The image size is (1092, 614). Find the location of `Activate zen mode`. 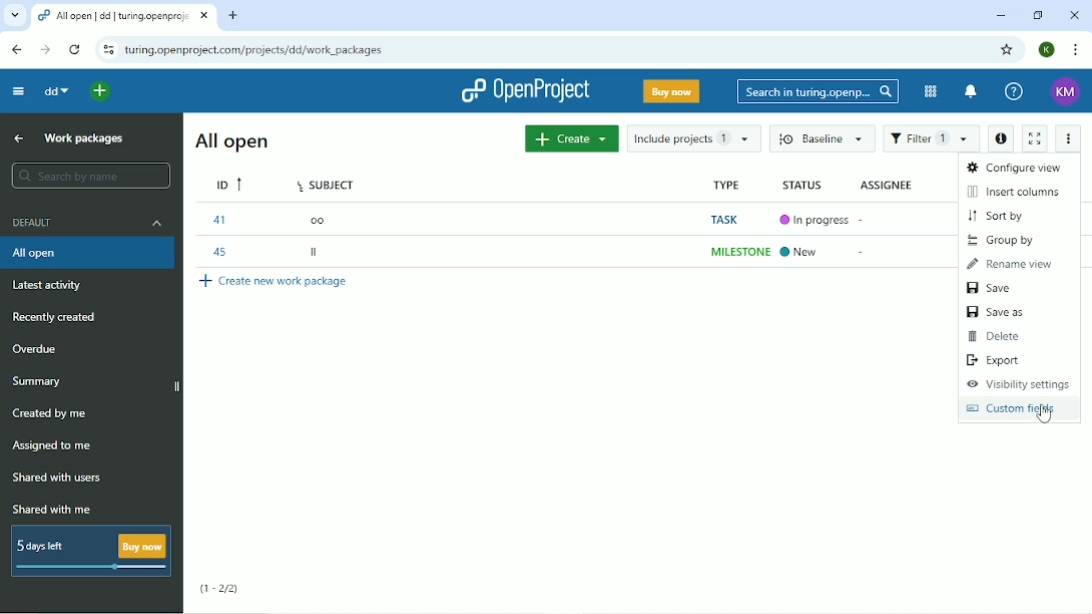

Activate zen mode is located at coordinates (1035, 138).